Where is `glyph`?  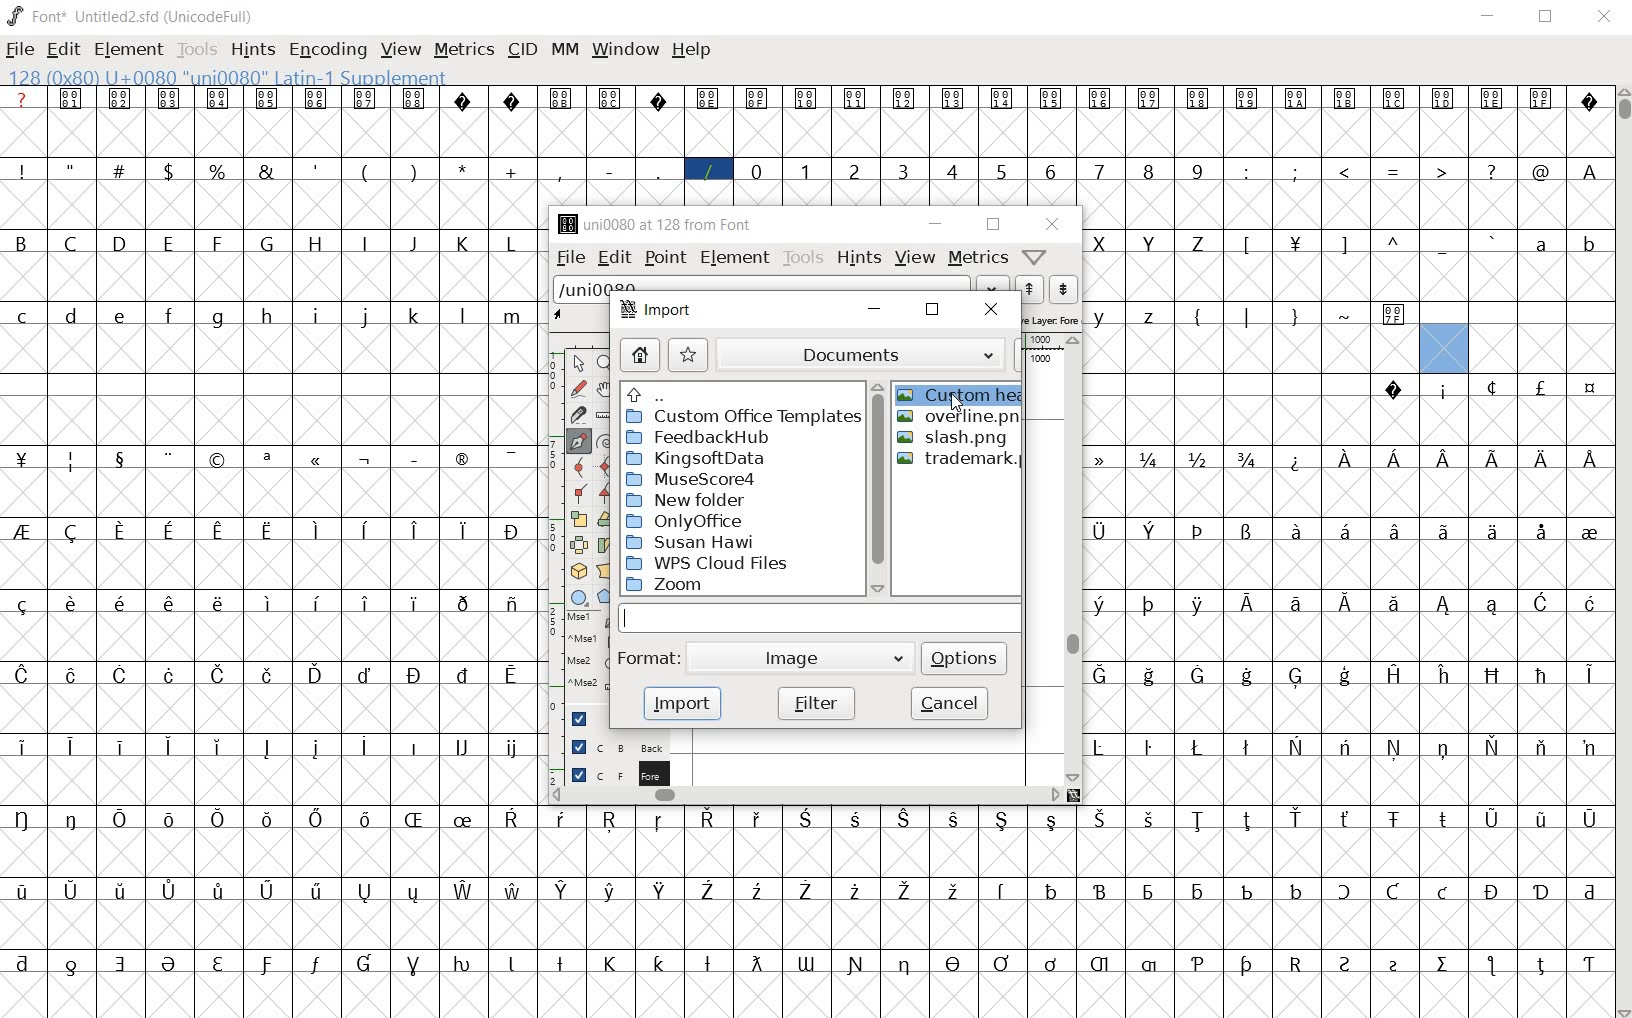 glyph is located at coordinates (512, 675).